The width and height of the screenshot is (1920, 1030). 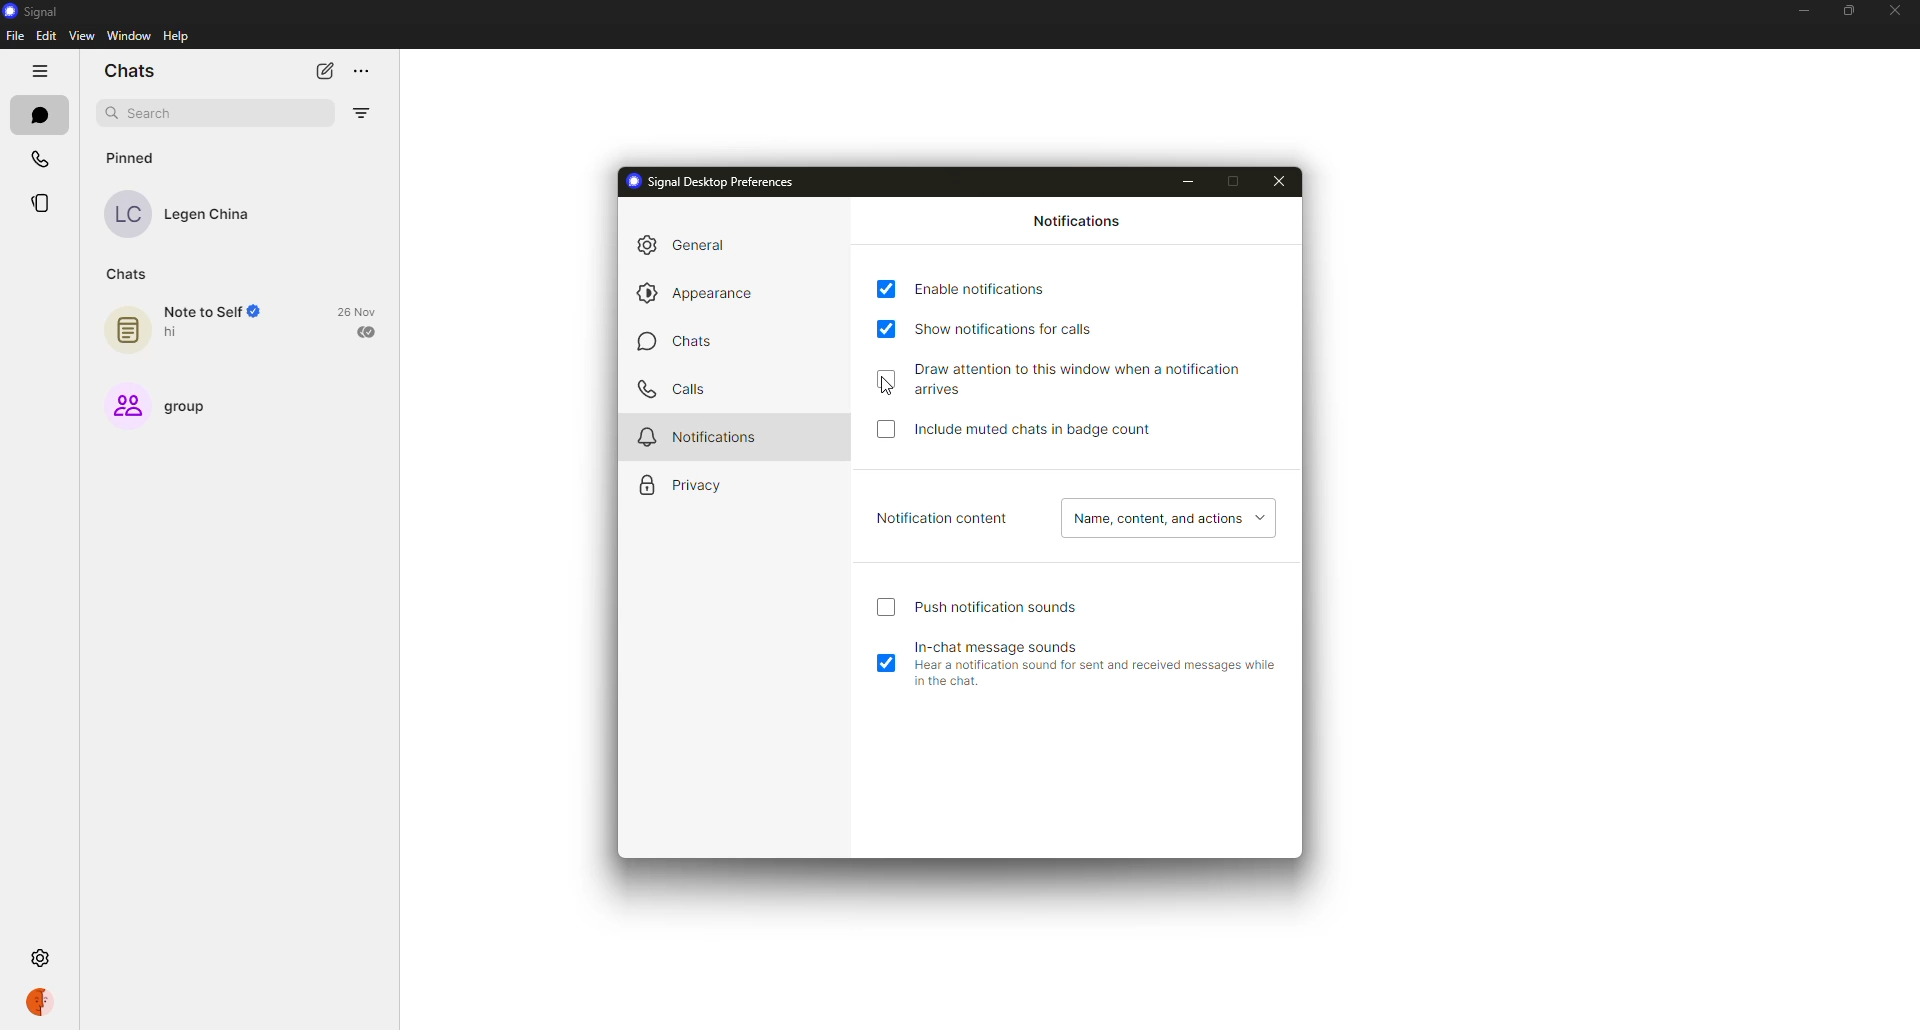 I want to click on notification  content, so click(x=943, y=519).